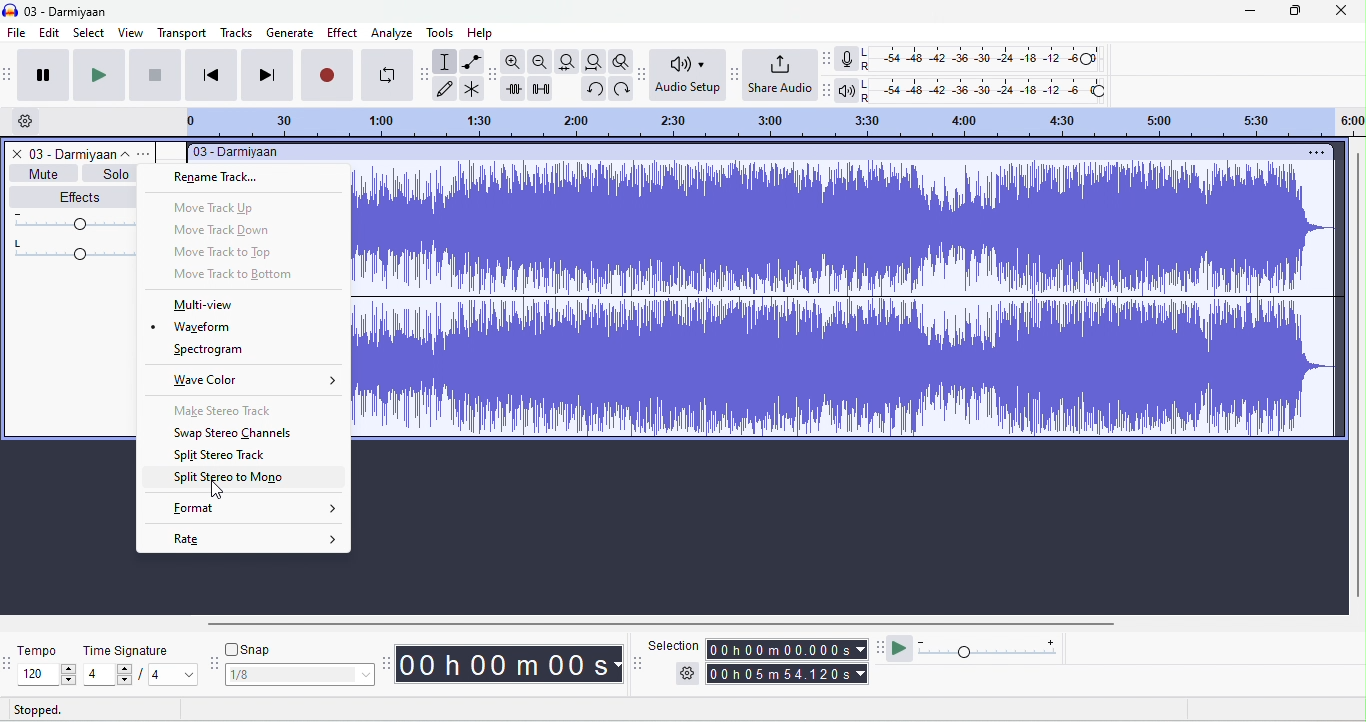 Image resolution: width=1366 pixels, height=722 pixels. I want to click on playback speed, so click(989, 650).